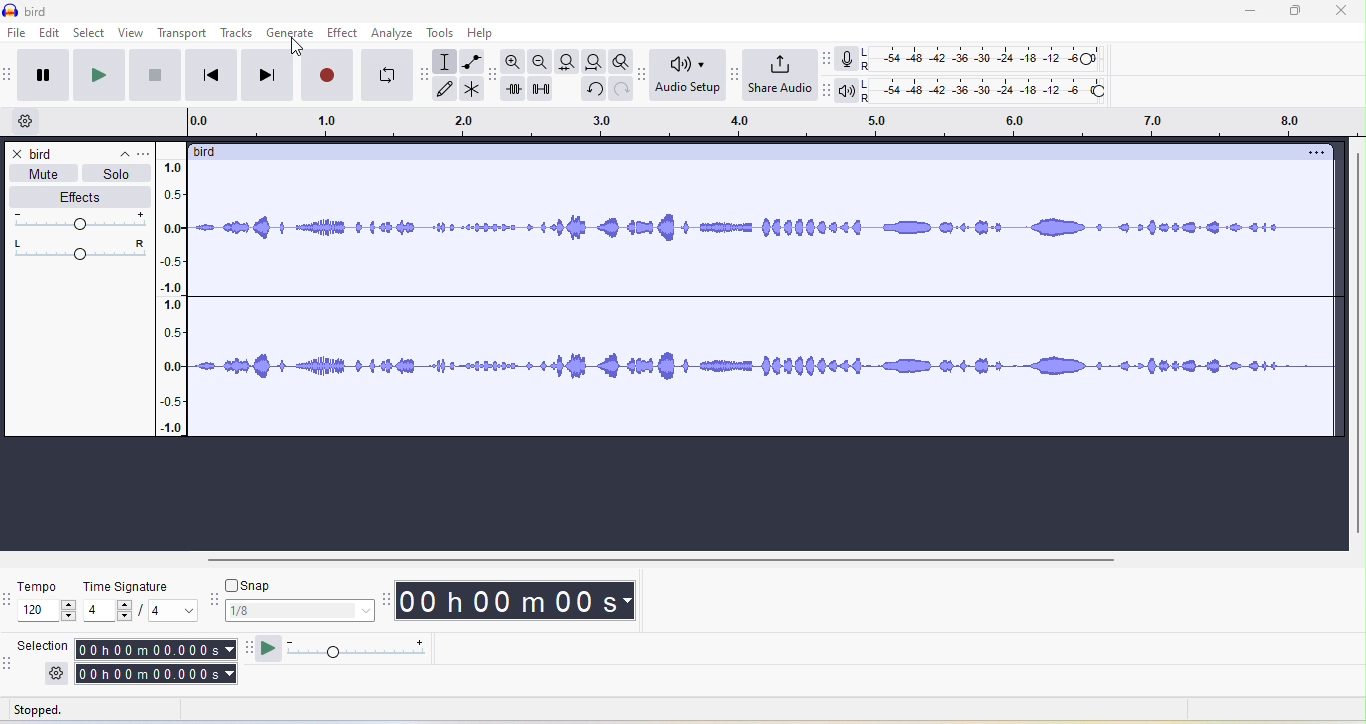 The width and height of the screenshot is (1366, 724). I want to click on record meter, so click(849, 60).